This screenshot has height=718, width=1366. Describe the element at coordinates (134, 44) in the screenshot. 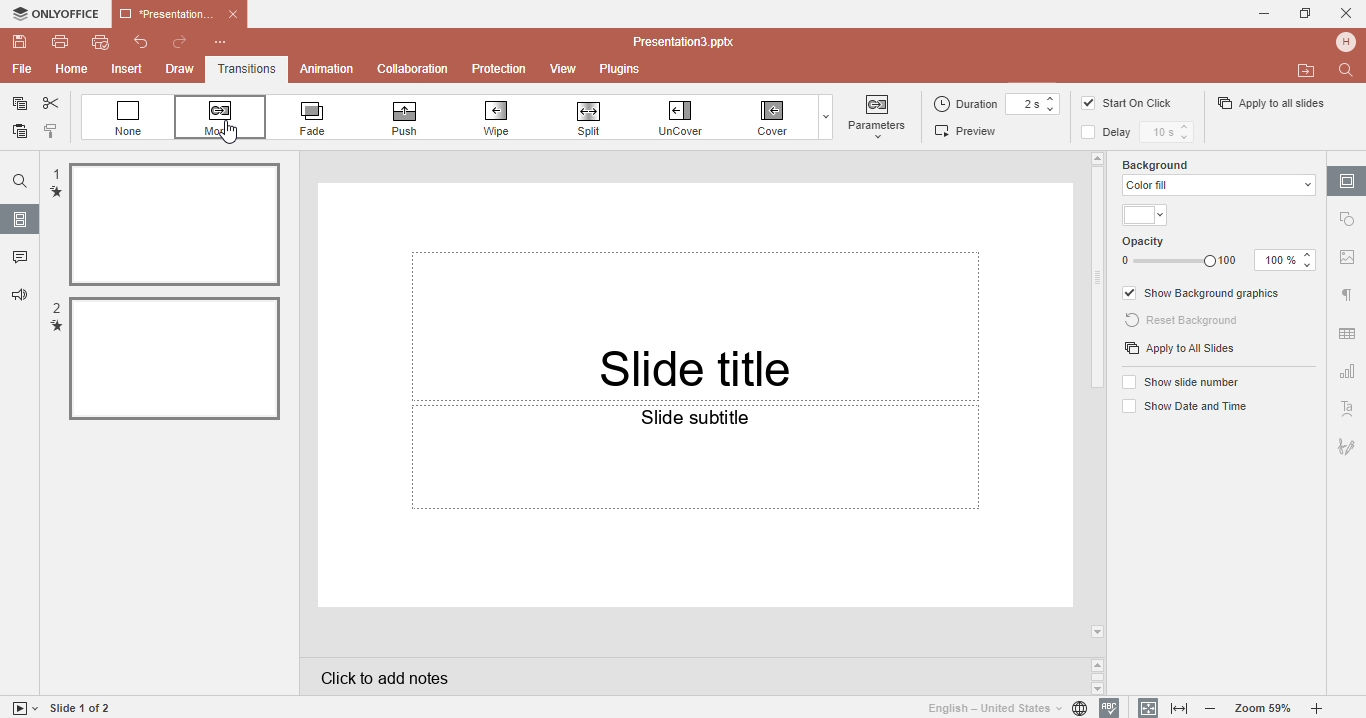

I see `Undo` at that location.